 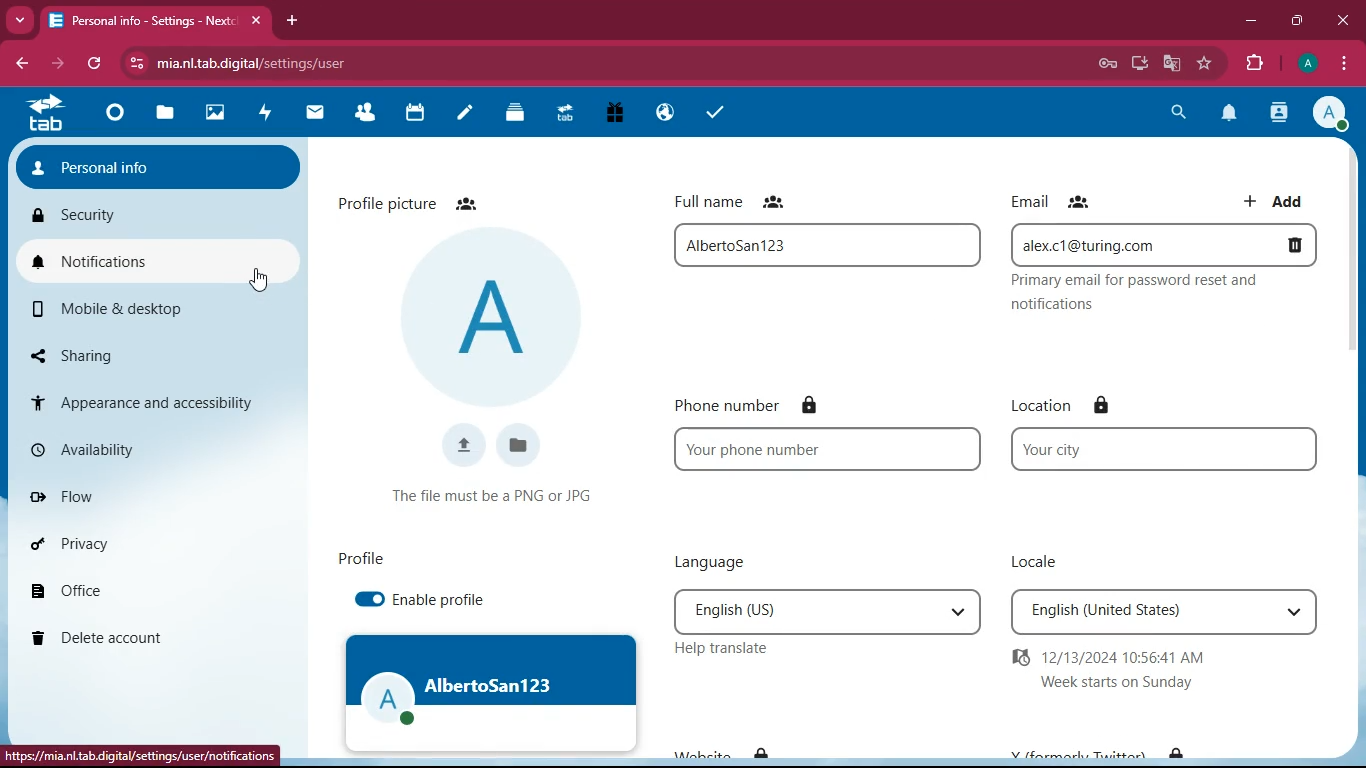 What do you see at coordinates (1079, 201) in the screenshot?
I see `friends` at bounding box center [1079, 201].